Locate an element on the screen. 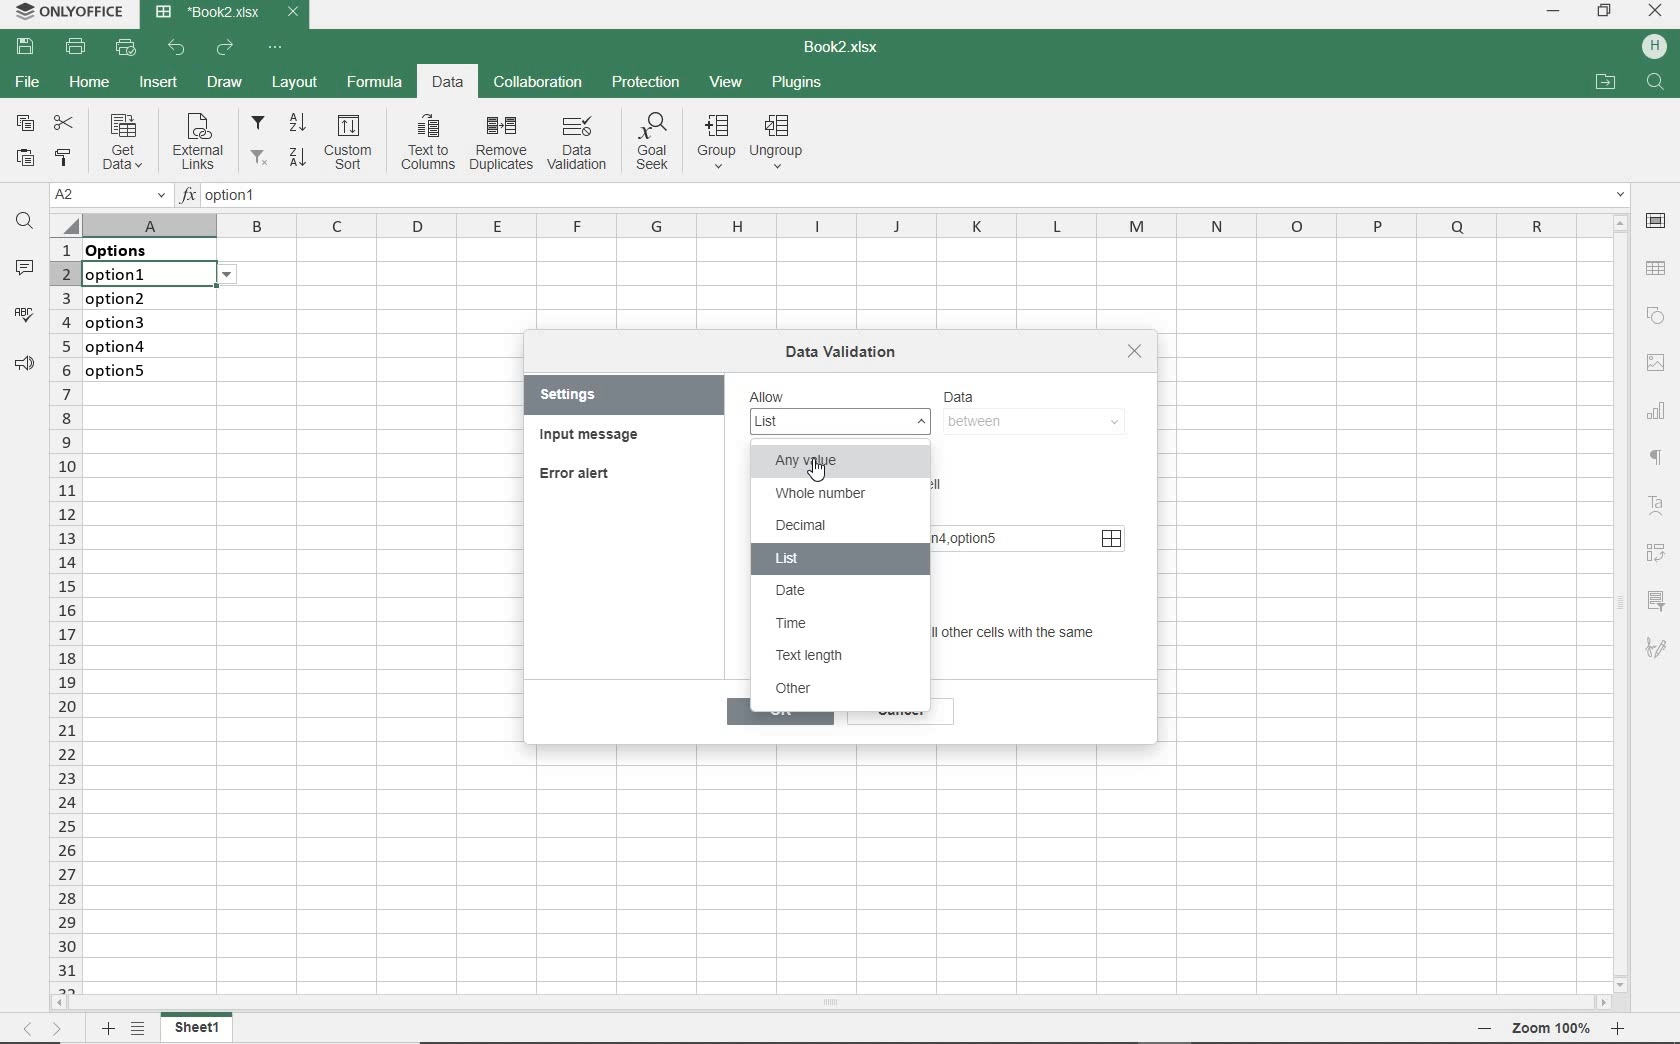 This screenshot has width=1680, height=1044. Zoom out is located at coordinates (1479, 1030).